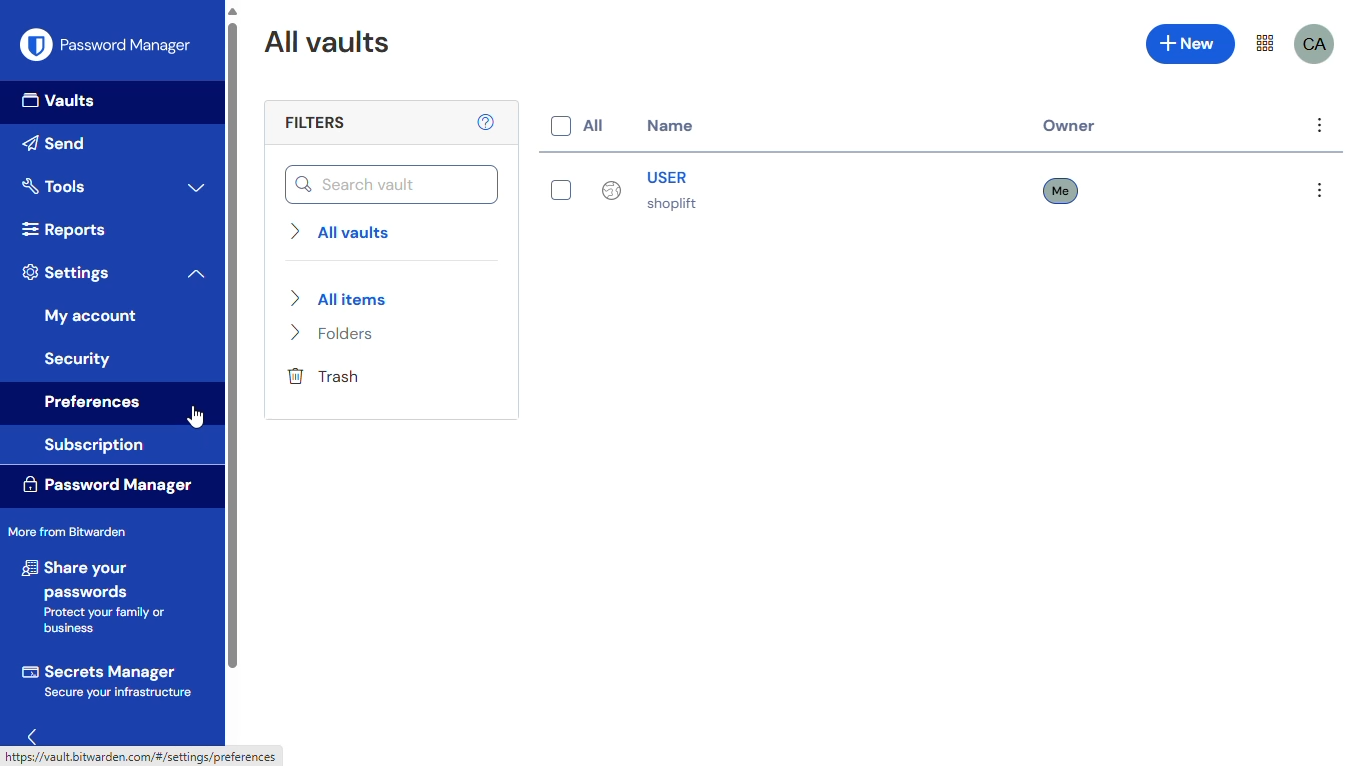 Image resolution: width=1366 pixels, height=766 pixels. Describe the element at coordinates (324, 376) in the screenshot. I see `trash` at that location.